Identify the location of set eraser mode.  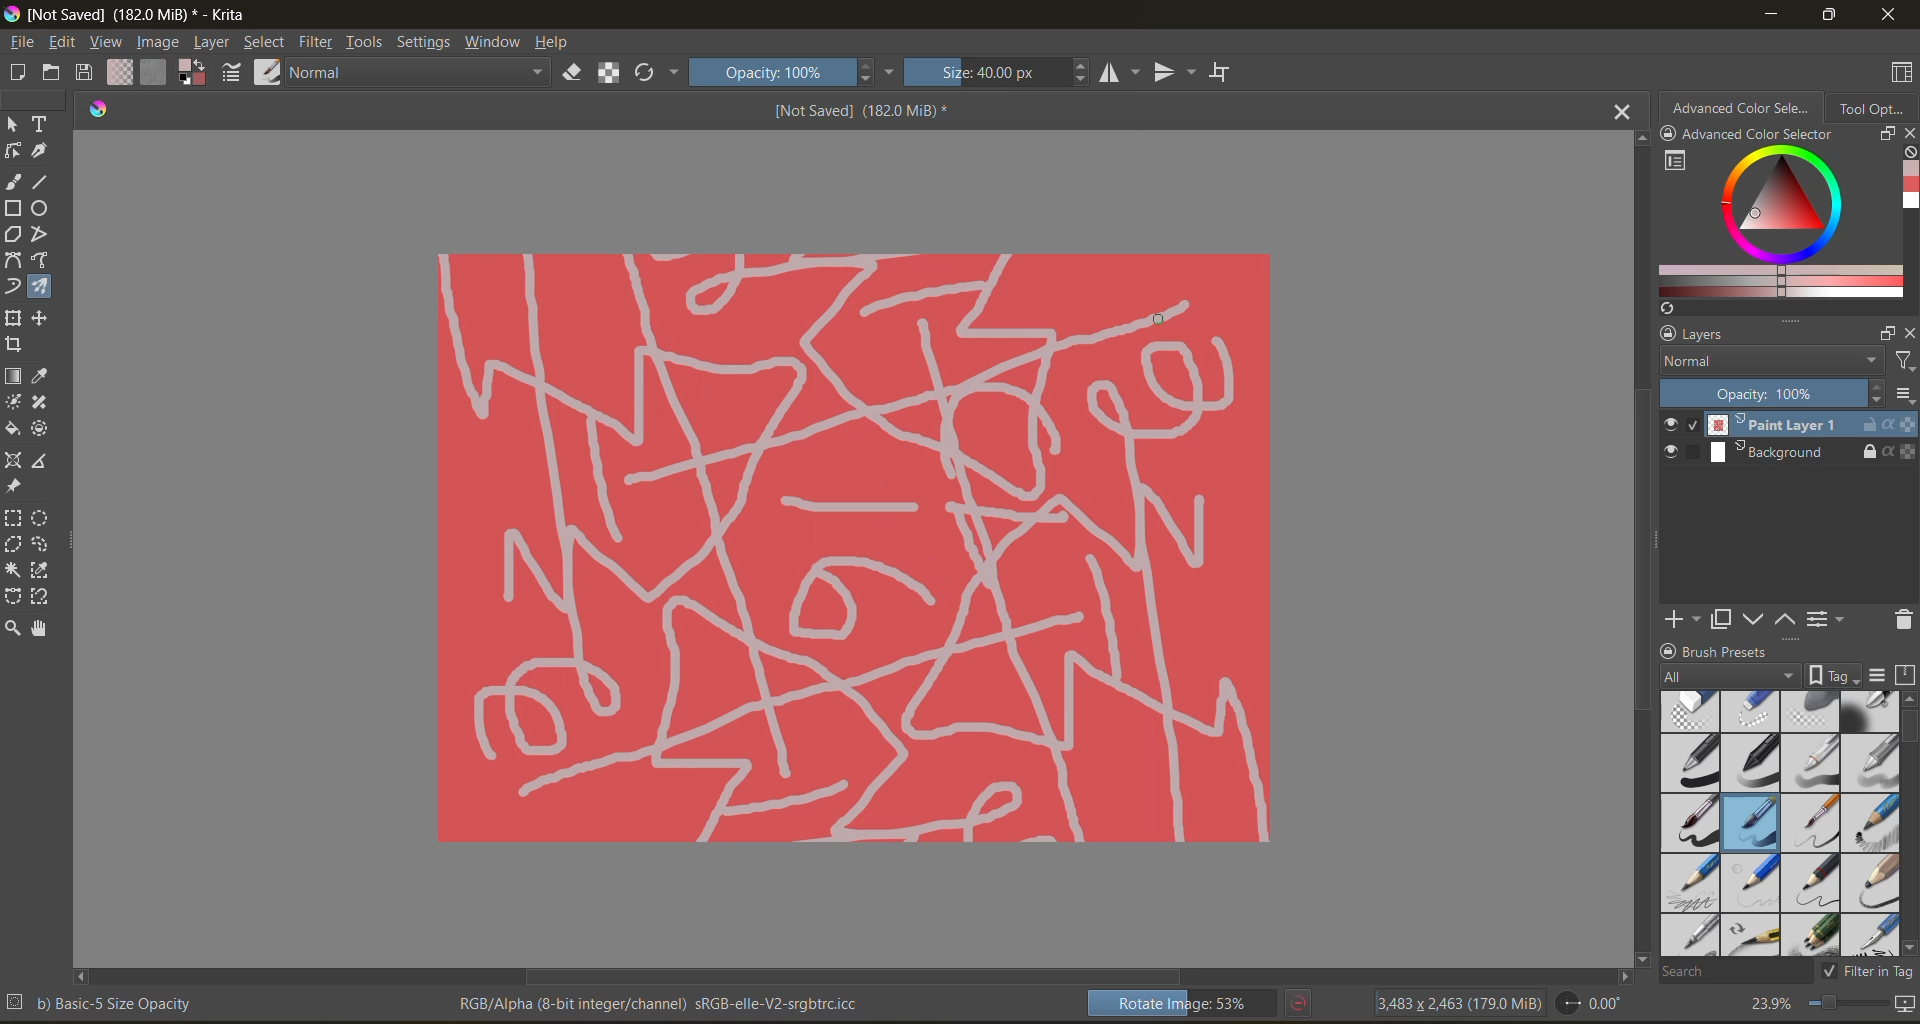
(564, 75).